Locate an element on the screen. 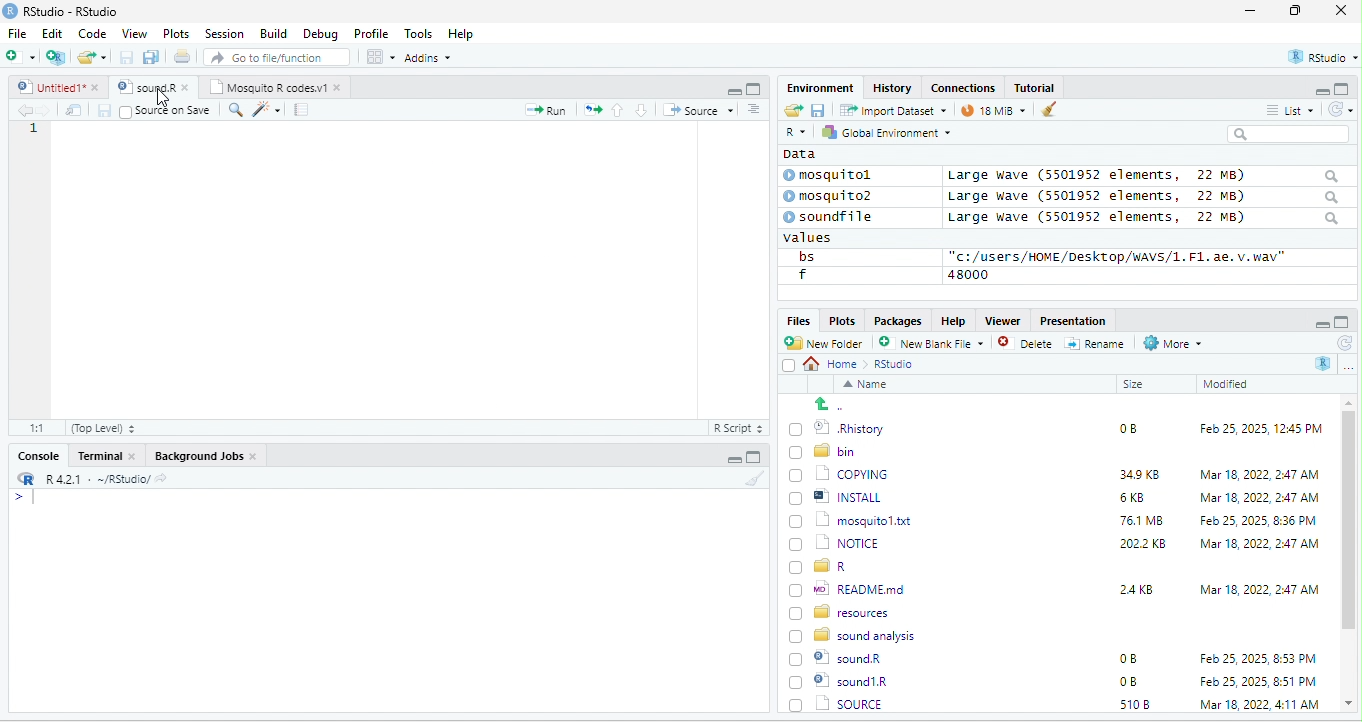 The width and height of the screenshot is (1362, 722). © Rhistory is located at coordinates (838, 426).